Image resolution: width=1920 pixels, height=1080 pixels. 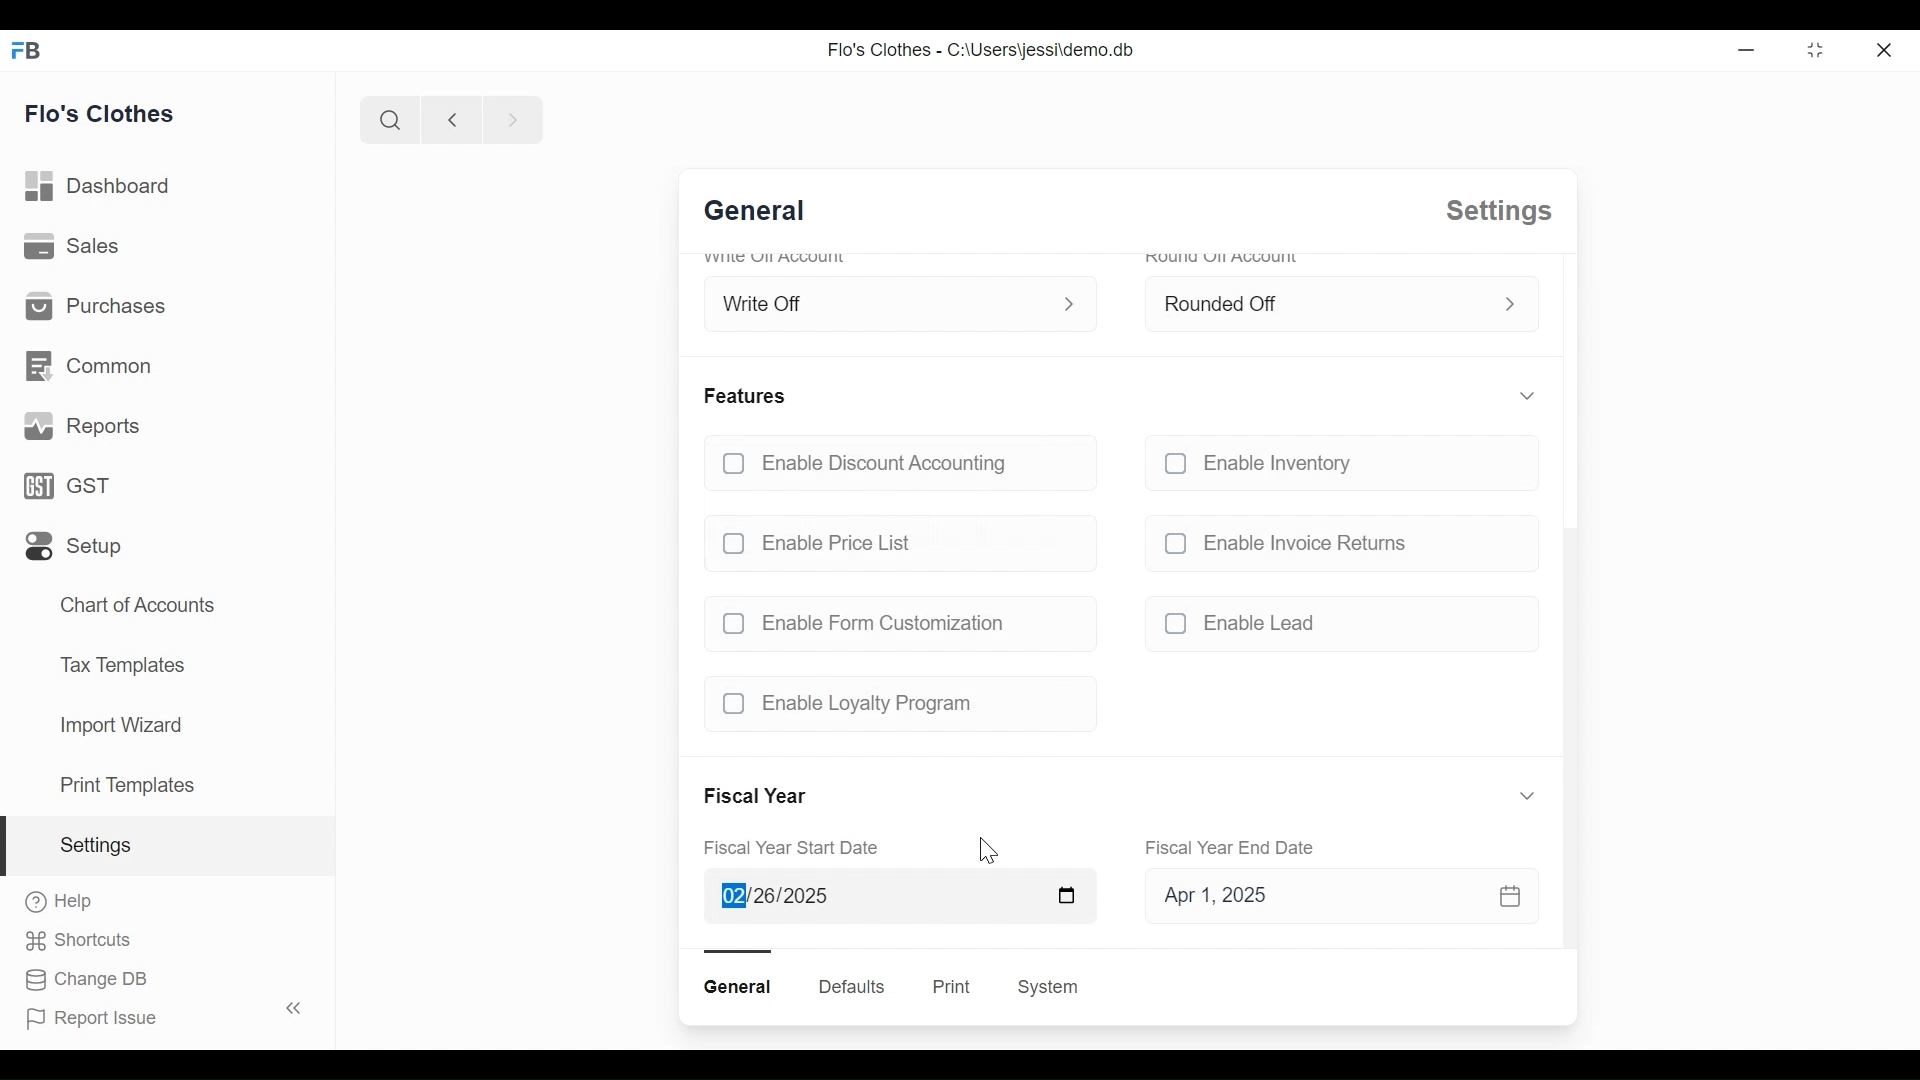 I want to click on unchecked Enable Discount Accounting, so click(x=897, y=465).